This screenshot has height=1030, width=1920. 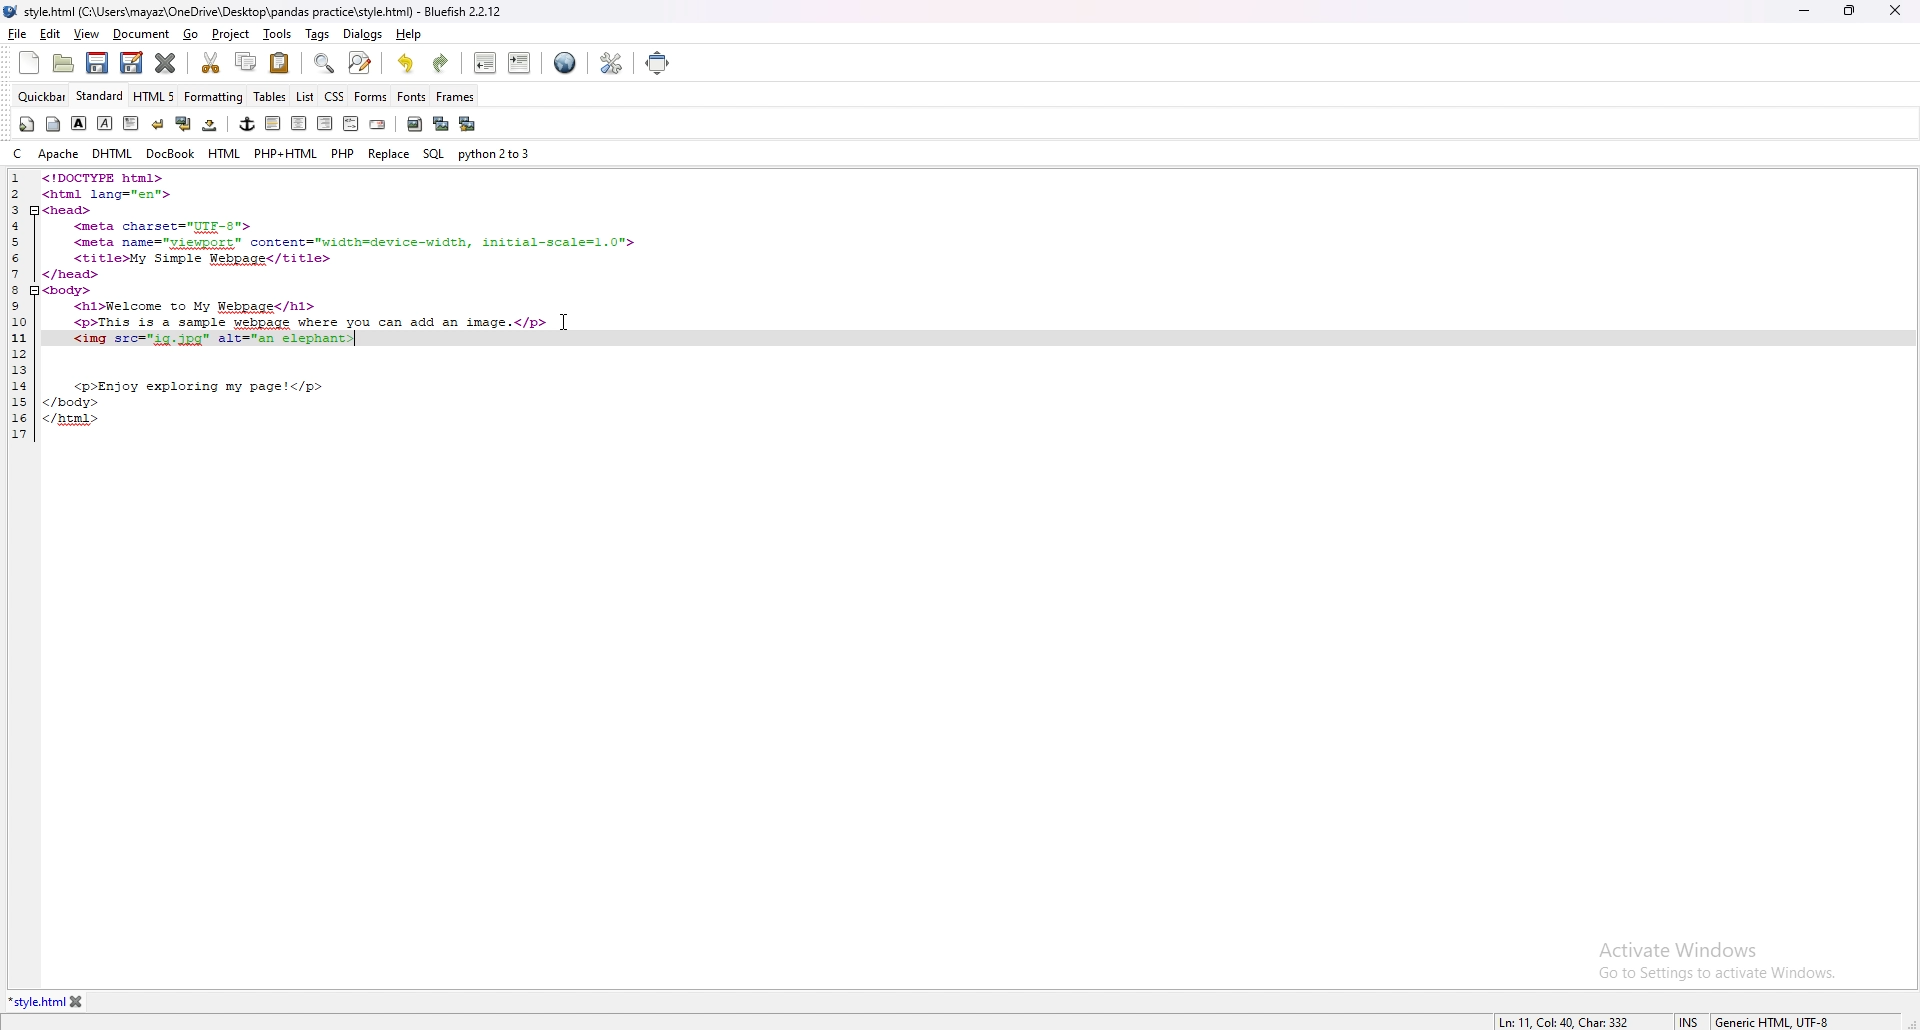 What do you see at coordinates (354, 243) in the screenshot?
I see `<meta name="yiewport"™ content="width=device-width, initial-scale=1.0">` at bounding box center [354, 243].